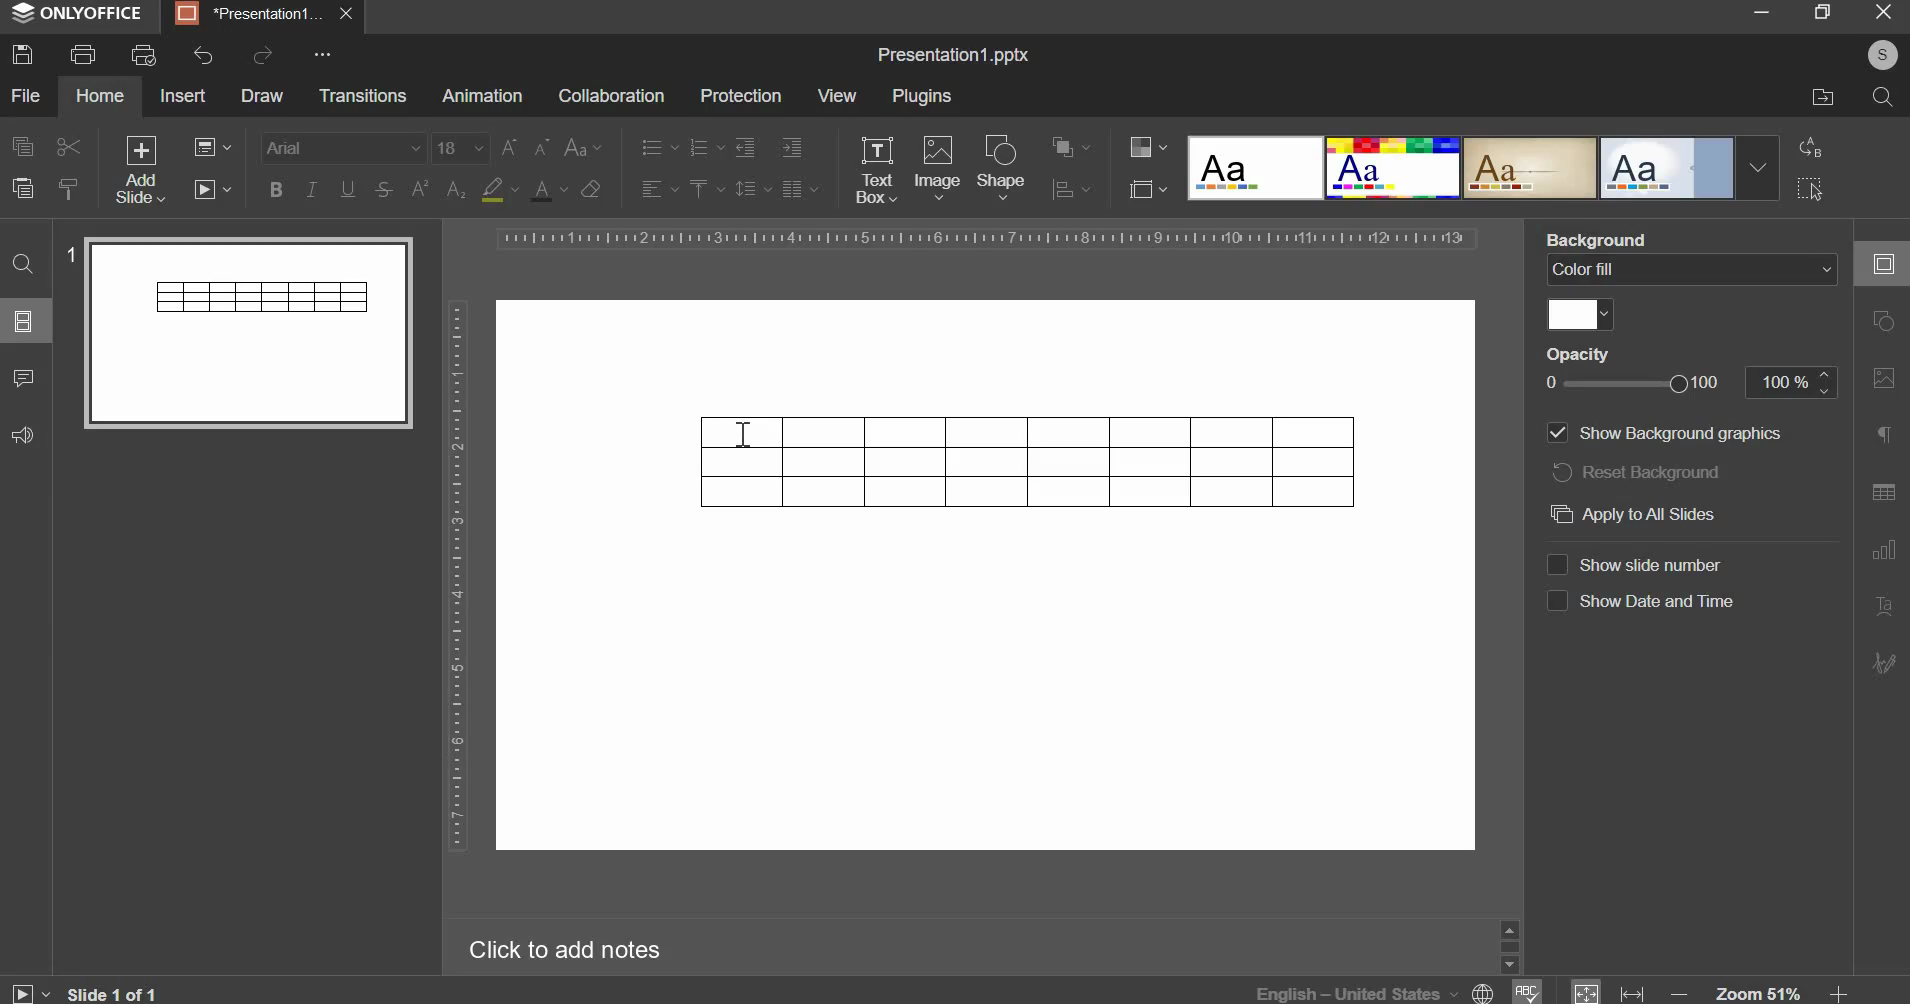 The width and height of the screenshot is (1910, 1004). What do you see at coordinates (320, 55) in the screenshot?
I see `More` at bounding box center [320, 55].